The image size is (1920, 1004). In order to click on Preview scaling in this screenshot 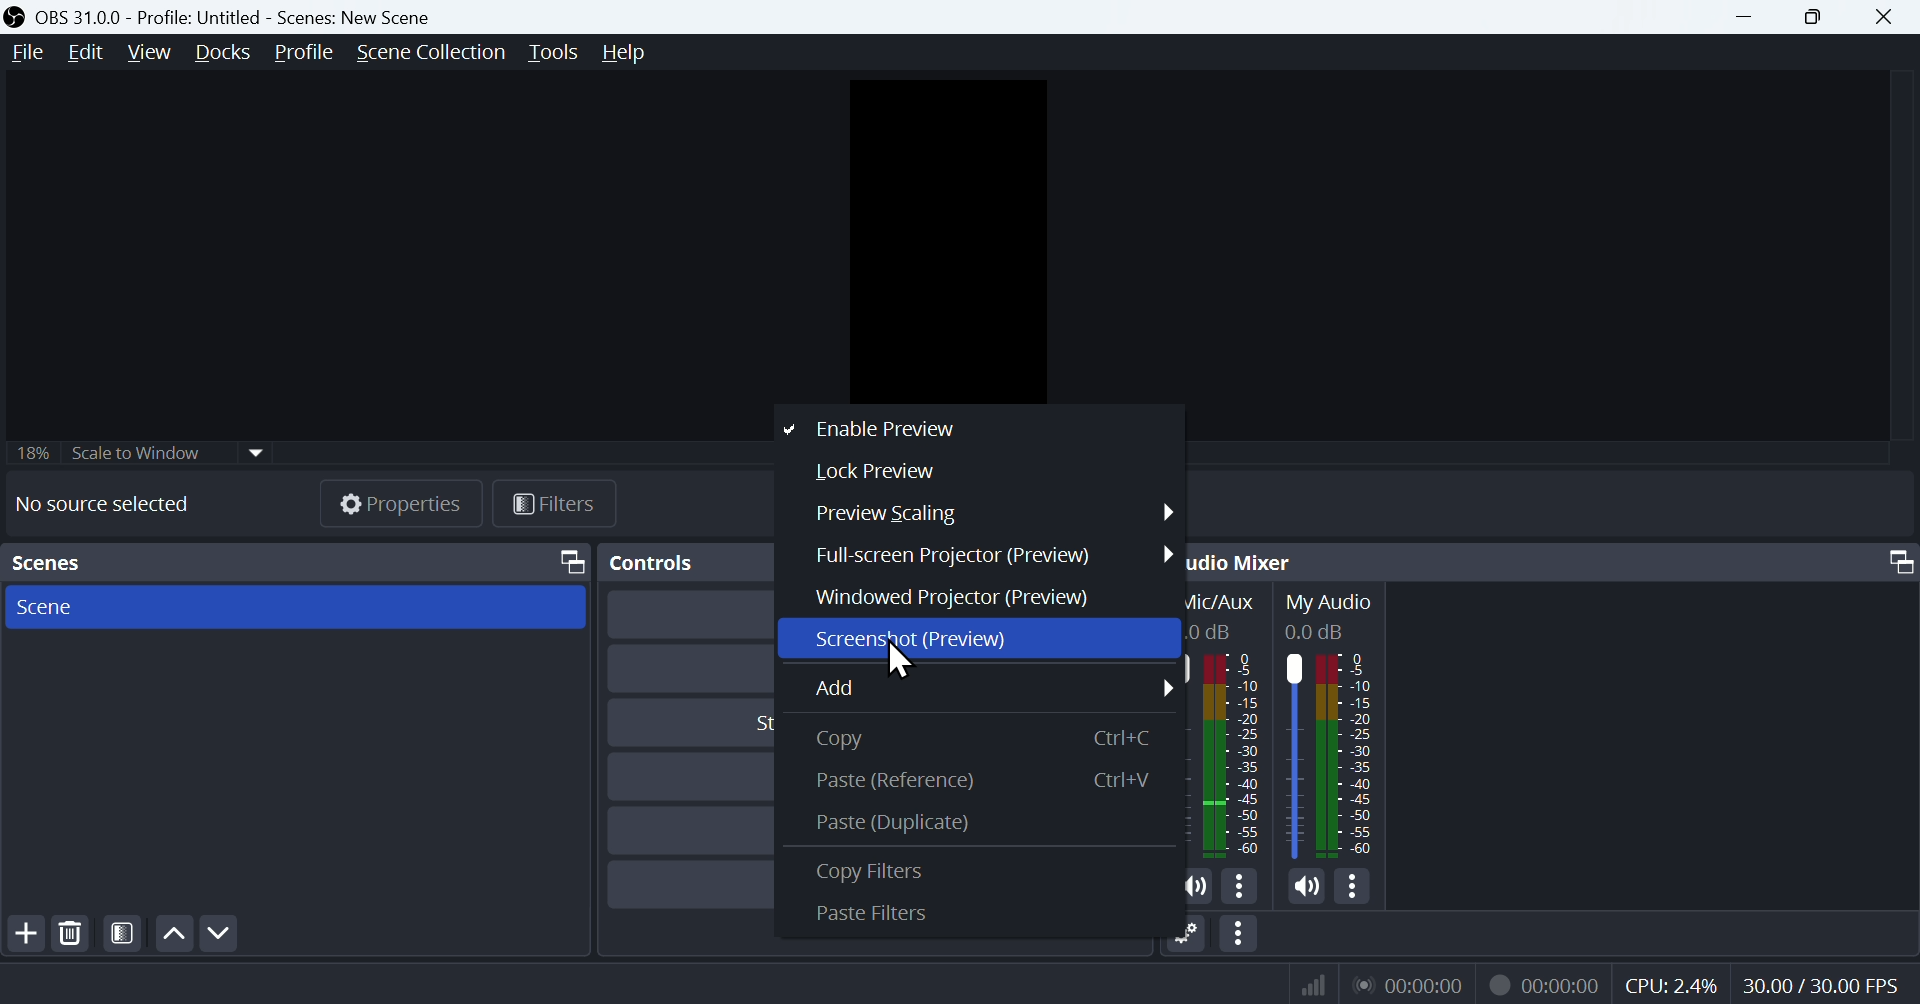, I will do `click(975, 516)`.